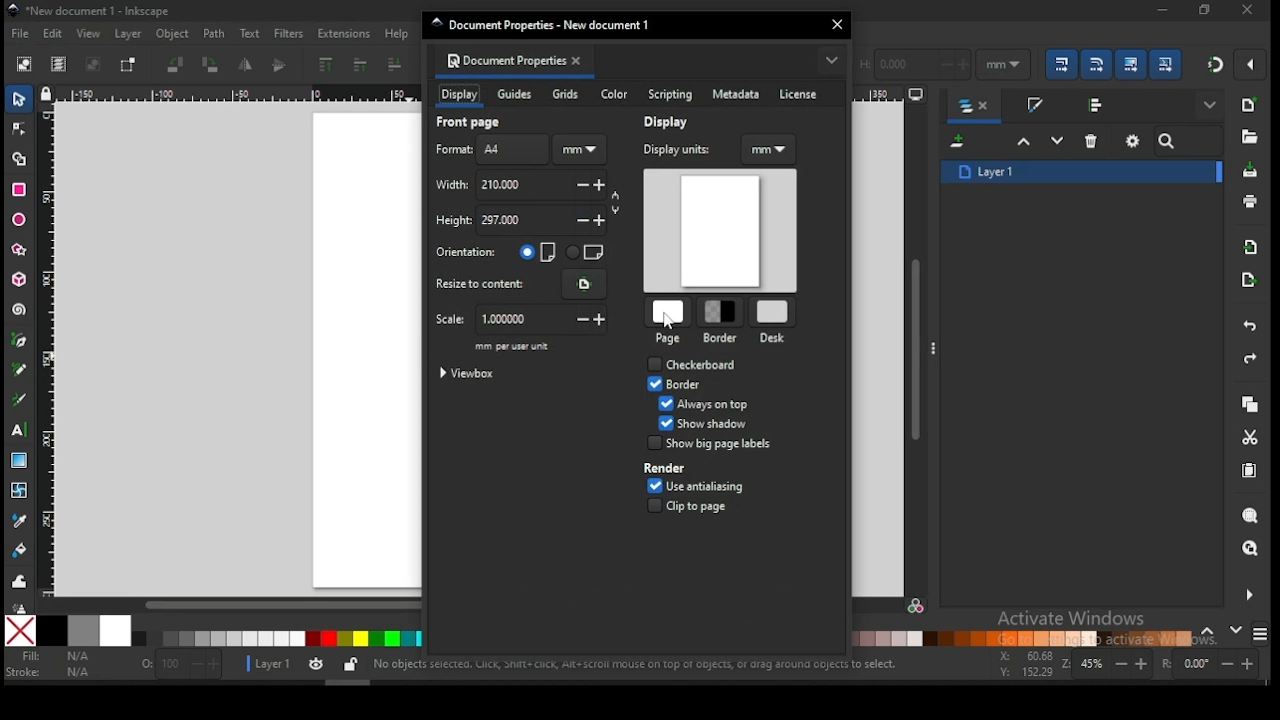 The width and height of the screenshot is (1280, 720). Describe the element at coordinates (179, 65) in the screenshot. I see `object rotate 90 CCW` at that location.